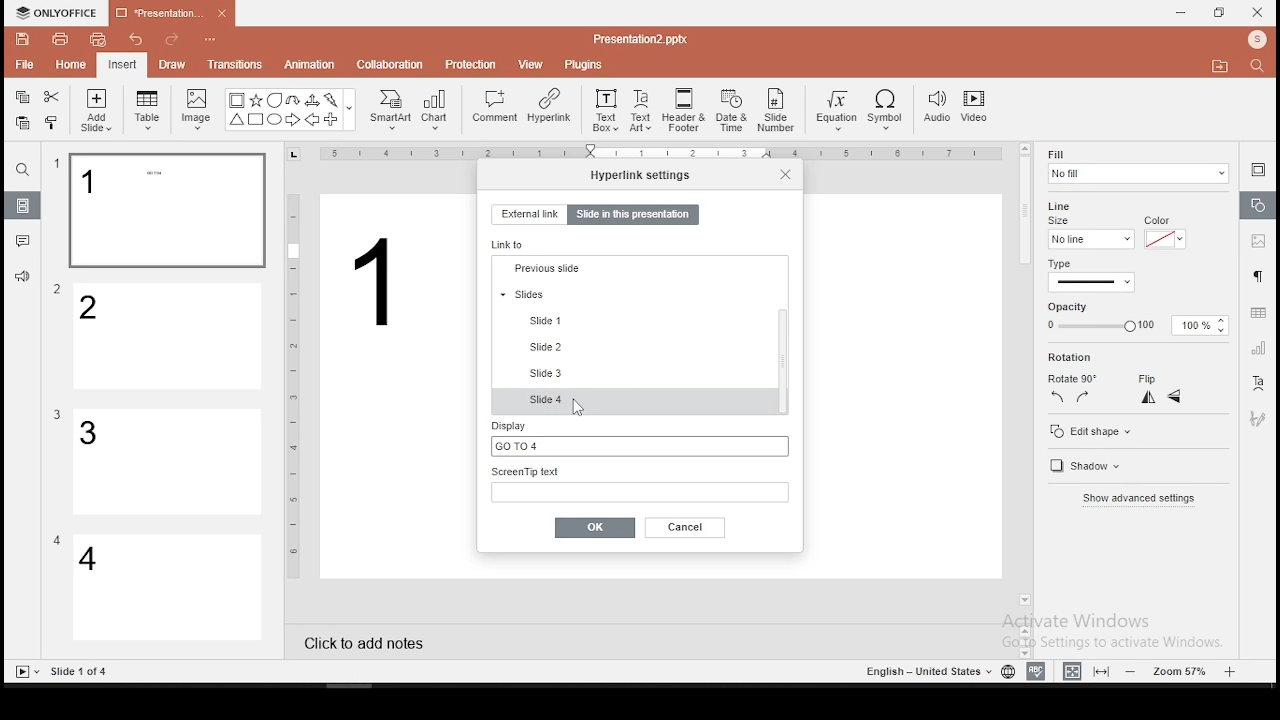 This screenshot has width=1280, height=720. What do you see at coordinates (147, 107) in the screenshot?
I see `table` at bounding box center [147, 107].